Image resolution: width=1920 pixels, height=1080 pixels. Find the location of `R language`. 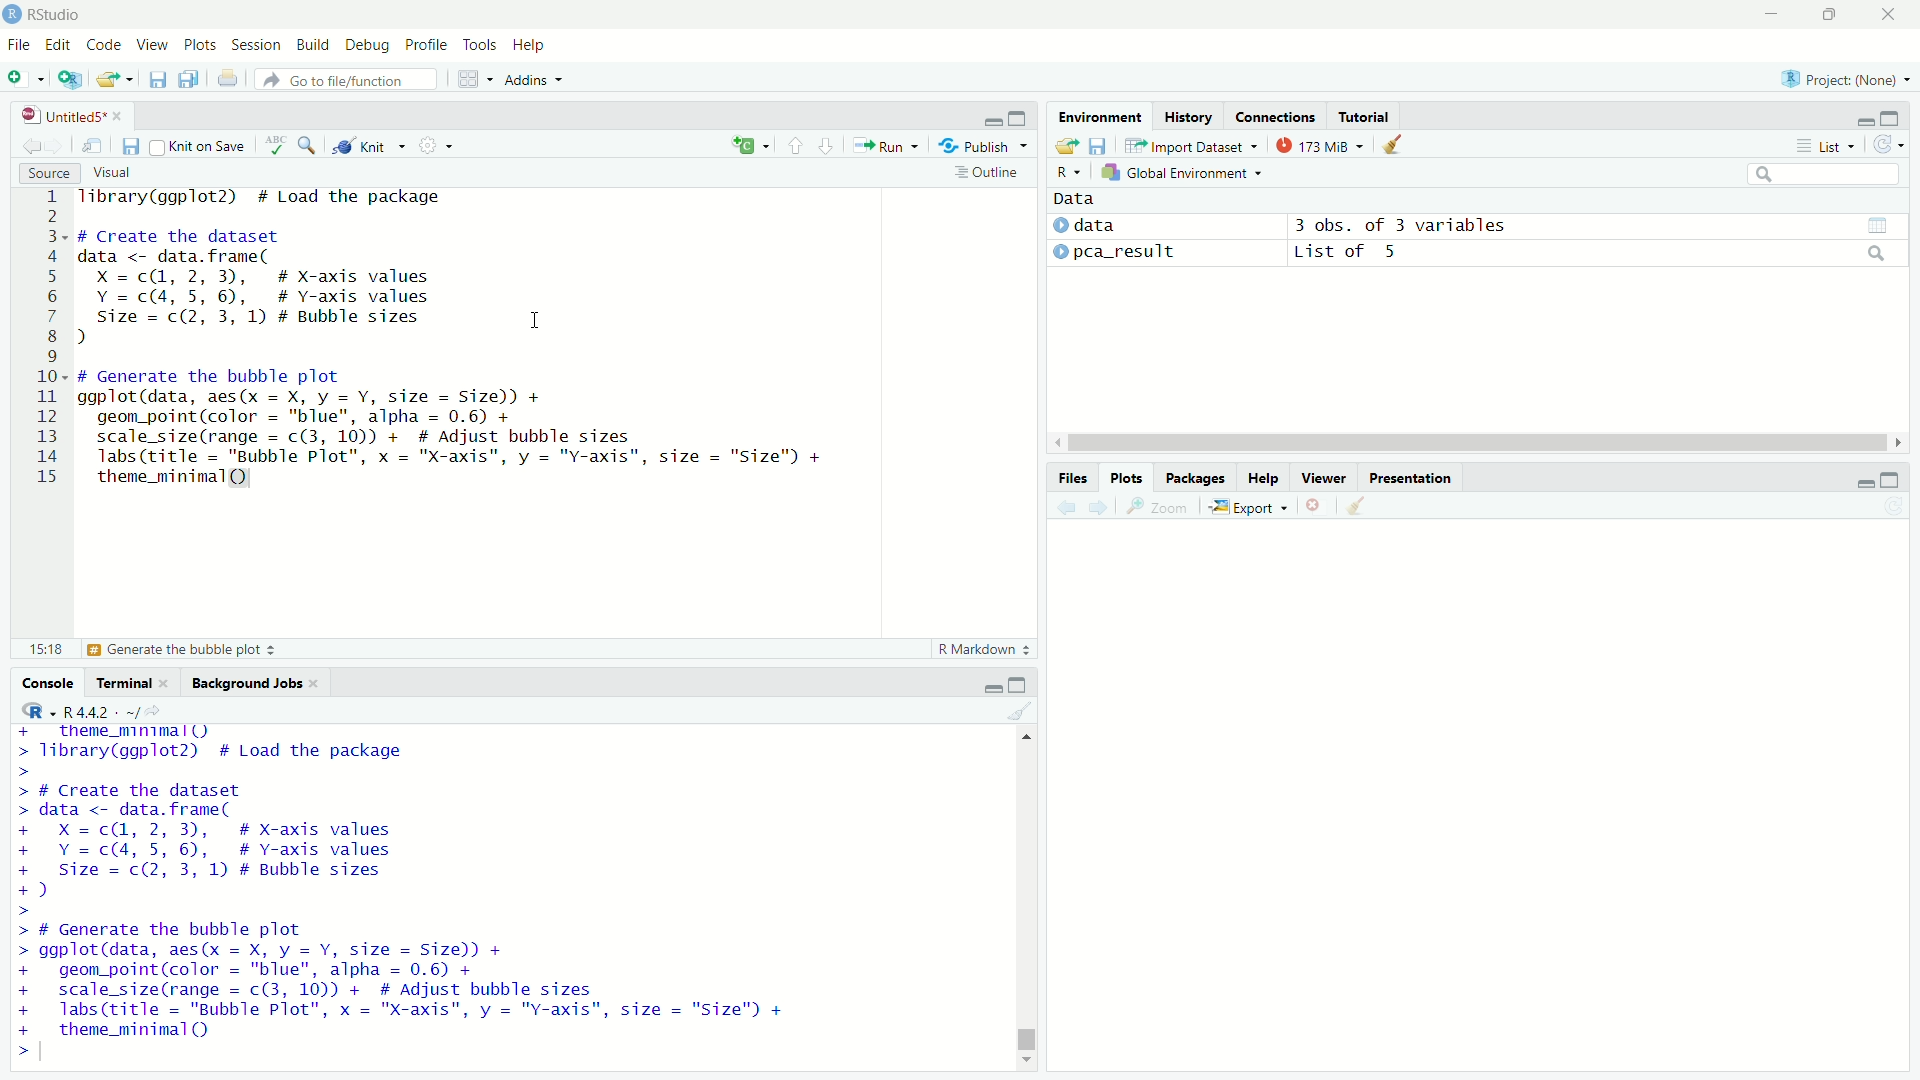

R language is located at coordinates (1068, 172).